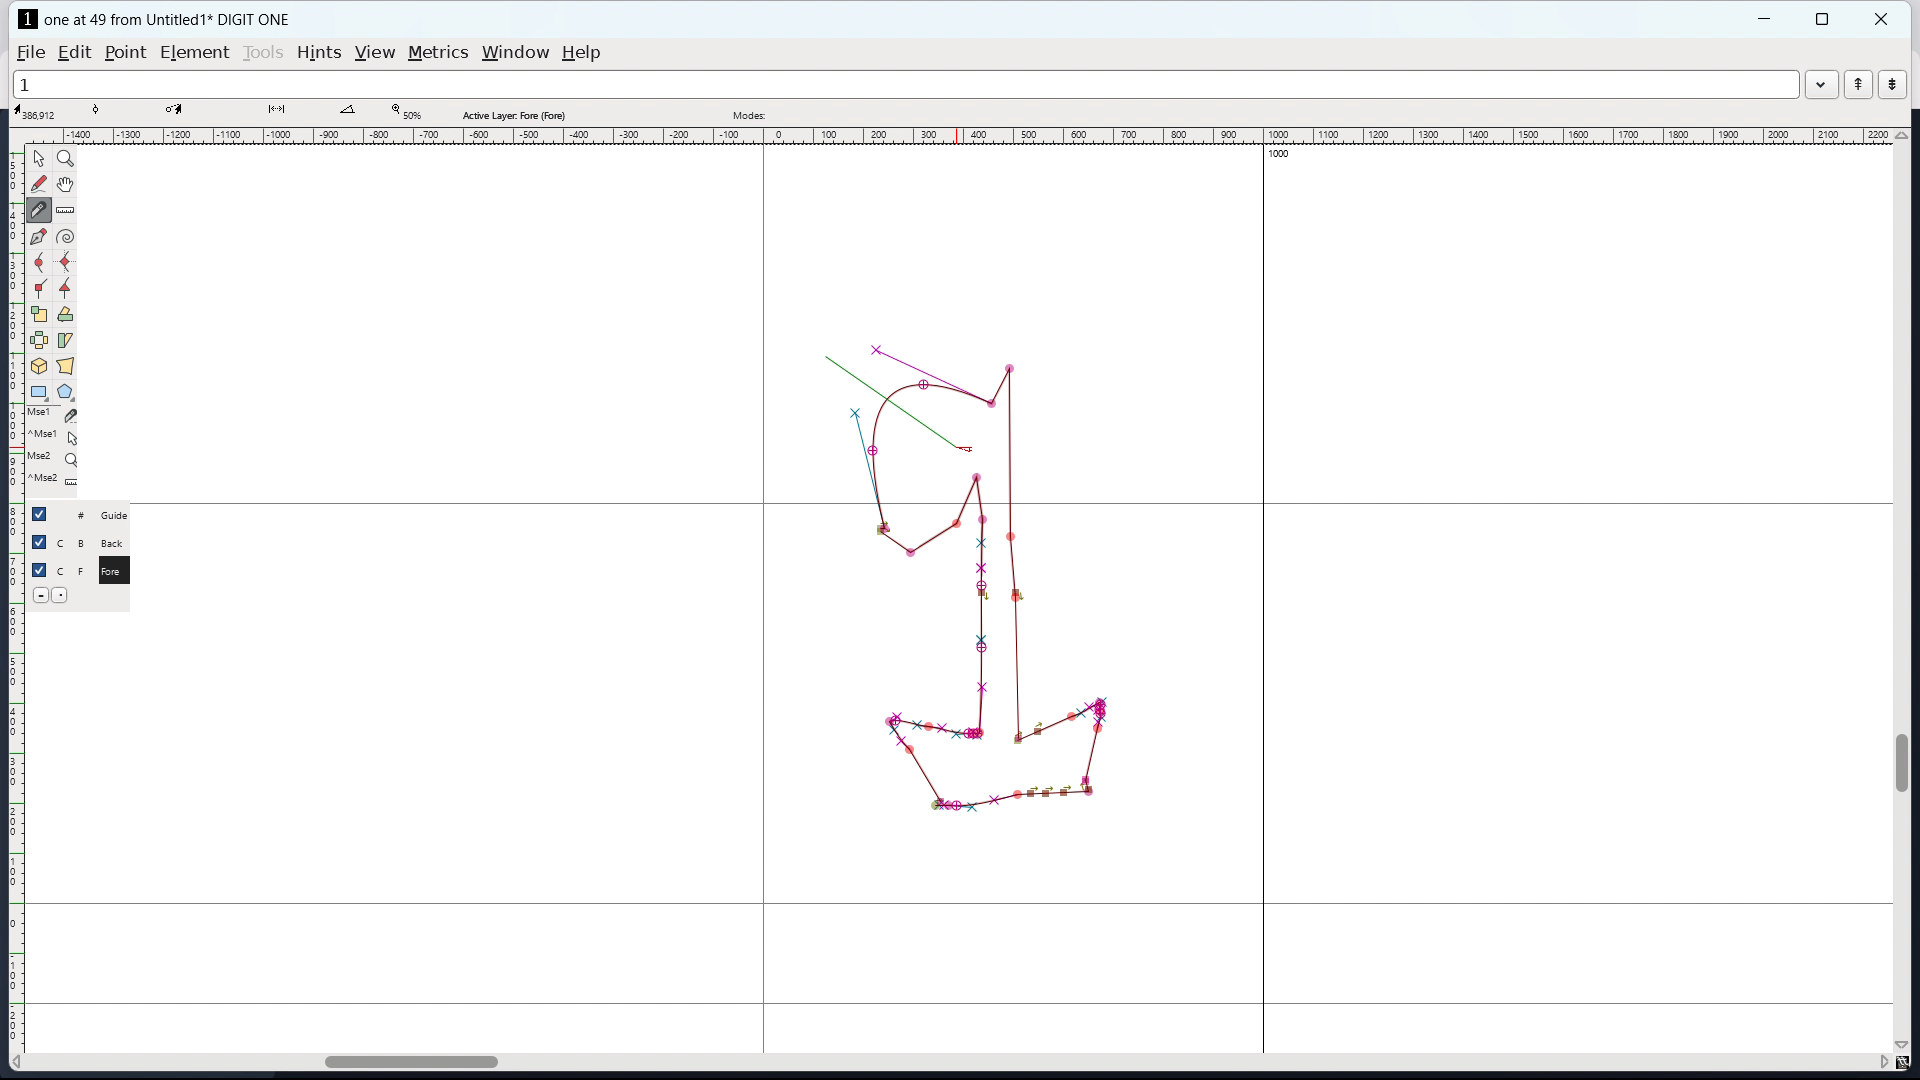  I want to click on one at 49 from Untitled1* DIGIT ONE, so click(178, 19).